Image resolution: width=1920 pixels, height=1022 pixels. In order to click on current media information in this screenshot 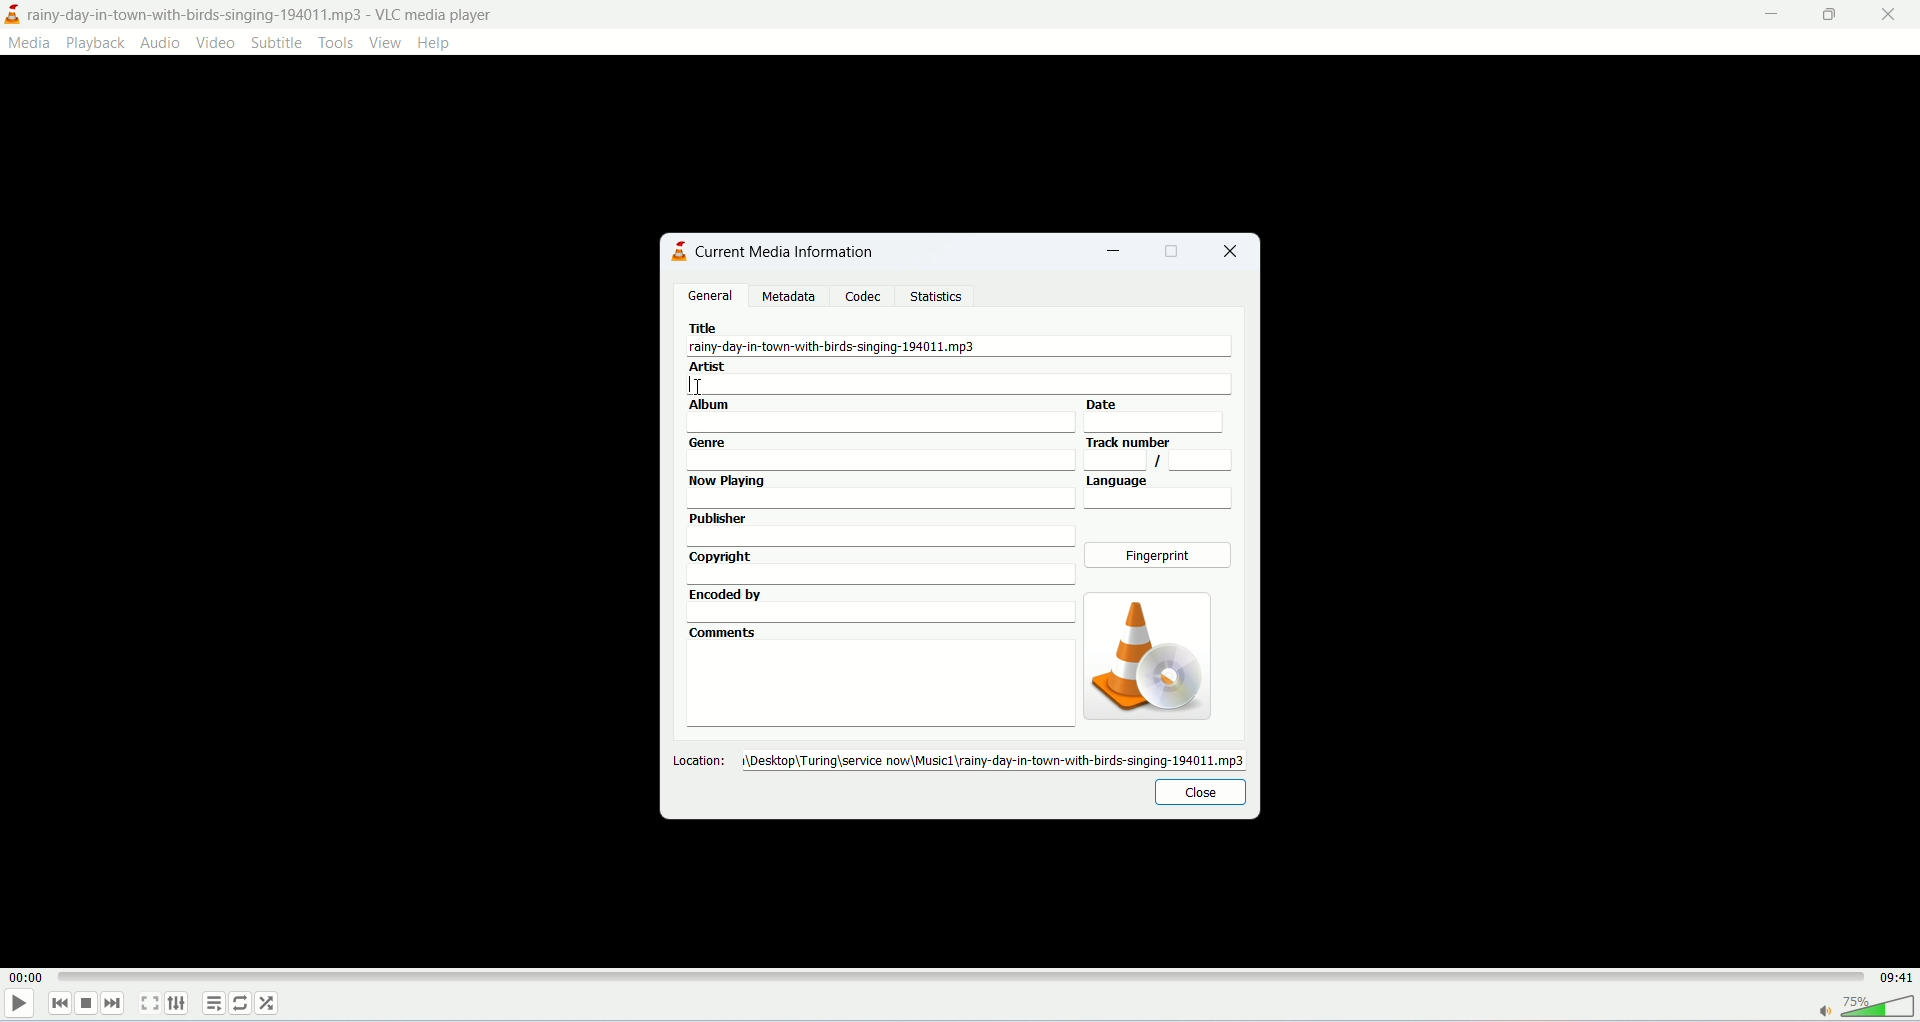, I will do `click(785, 251)`.